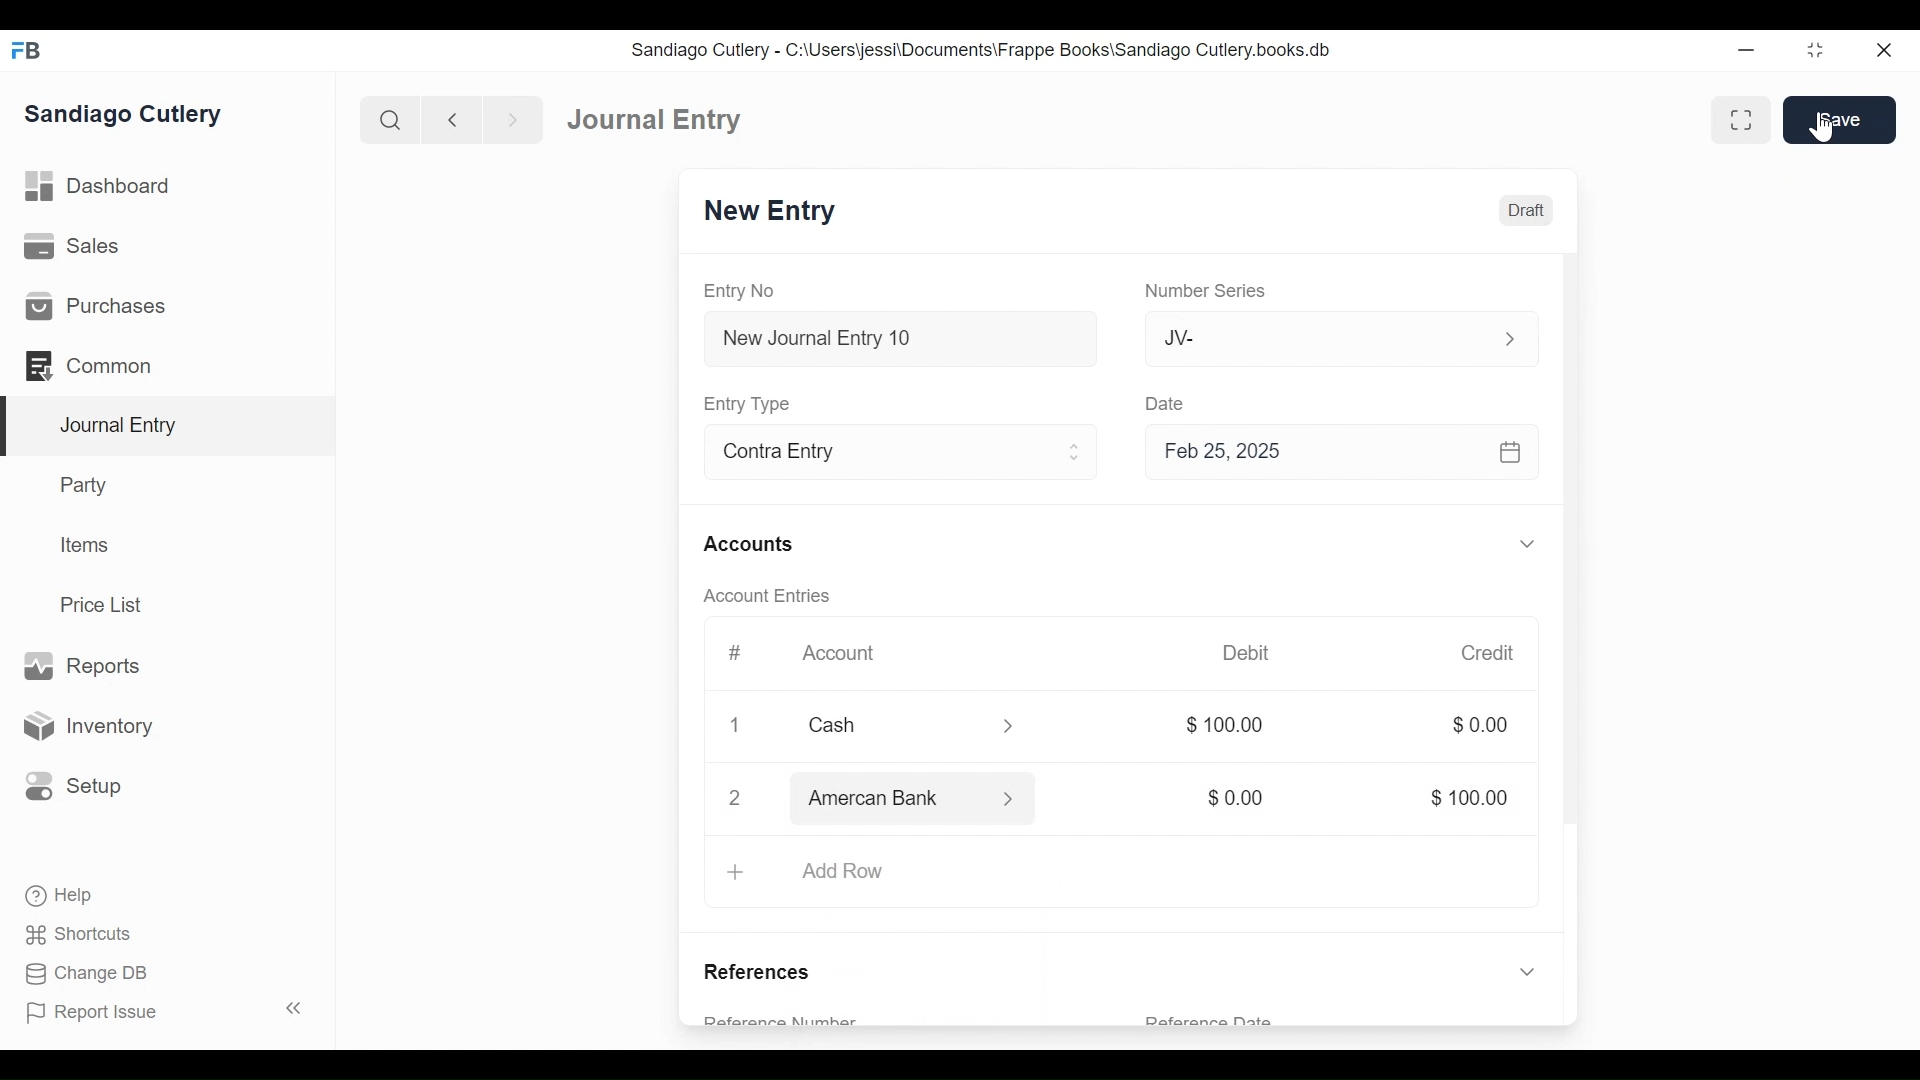  I want to click on Credit, so click(1492, 655).